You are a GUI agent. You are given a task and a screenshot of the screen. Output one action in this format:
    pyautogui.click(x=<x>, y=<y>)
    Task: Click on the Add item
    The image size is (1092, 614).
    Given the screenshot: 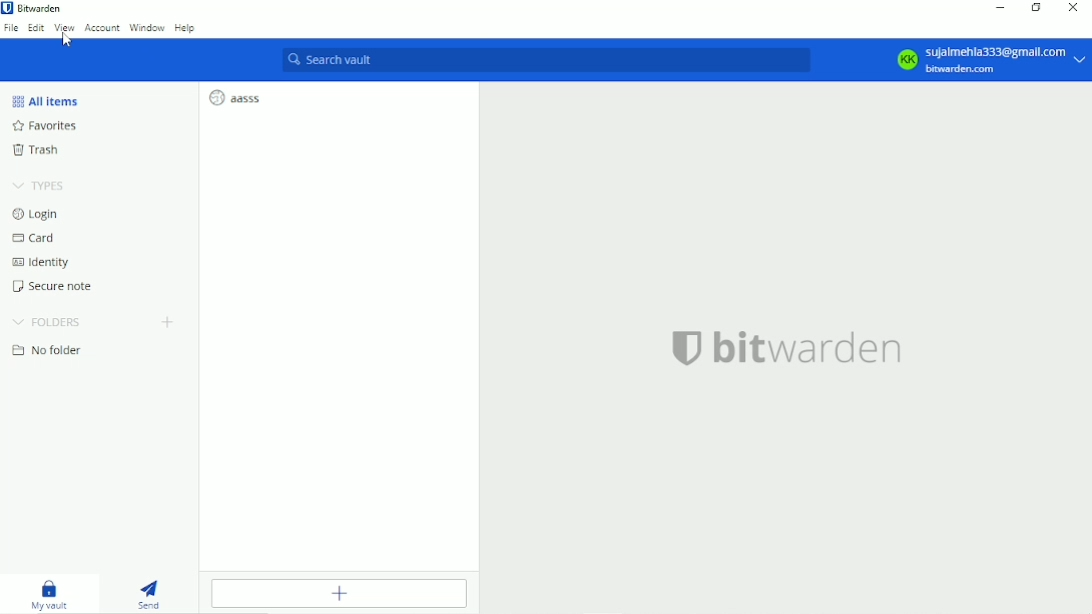 What is the action you would take?
    pyautogui.click(x=341, y=594)
    